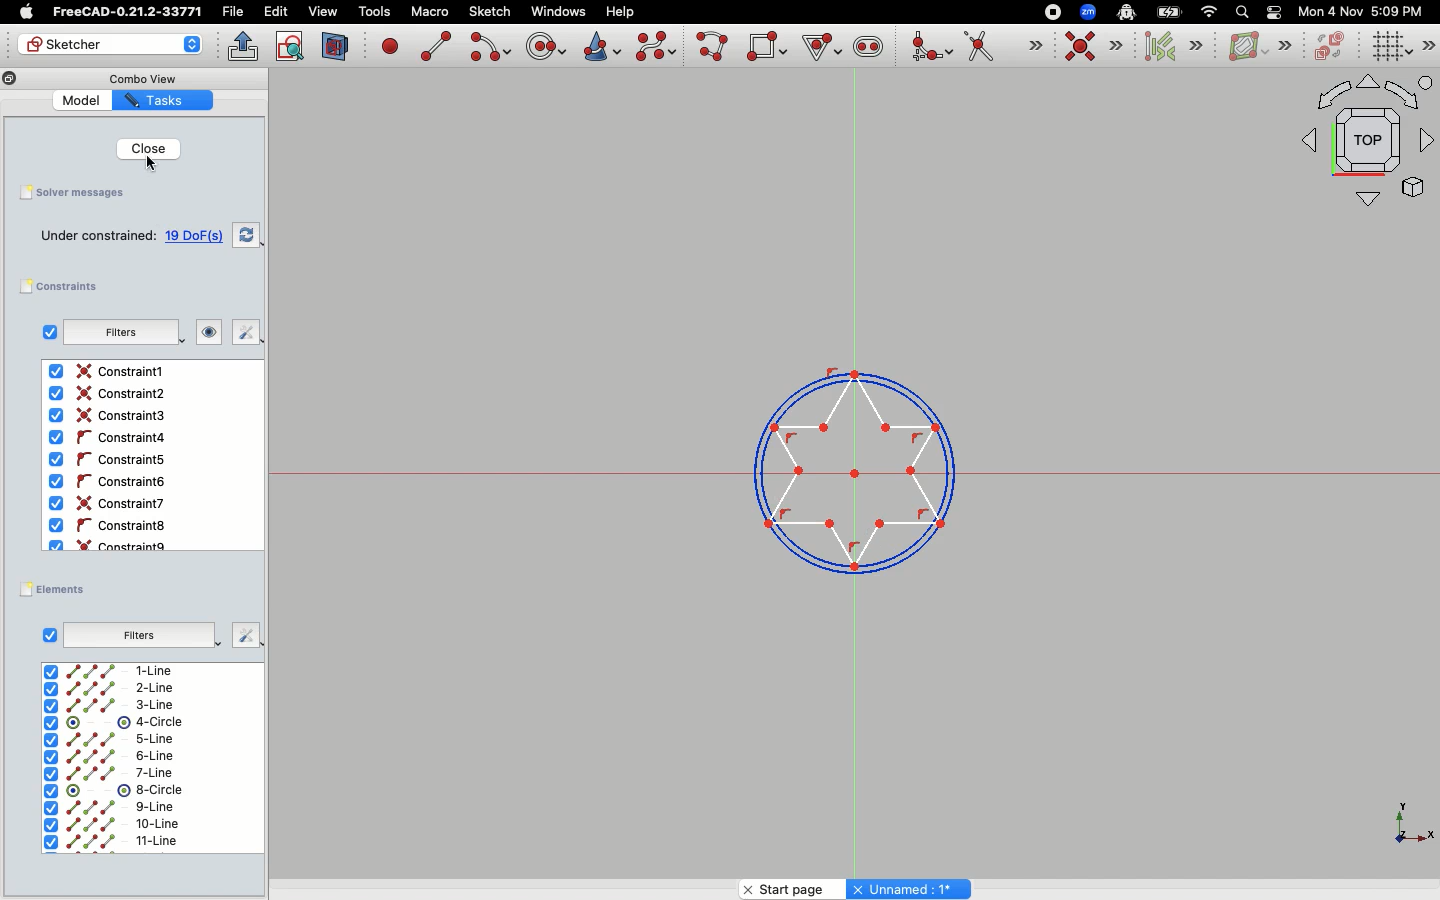  What do you see at coordinates (118, 332) in the screenshot?
I see `Filters` at bounding box center [118, 332].